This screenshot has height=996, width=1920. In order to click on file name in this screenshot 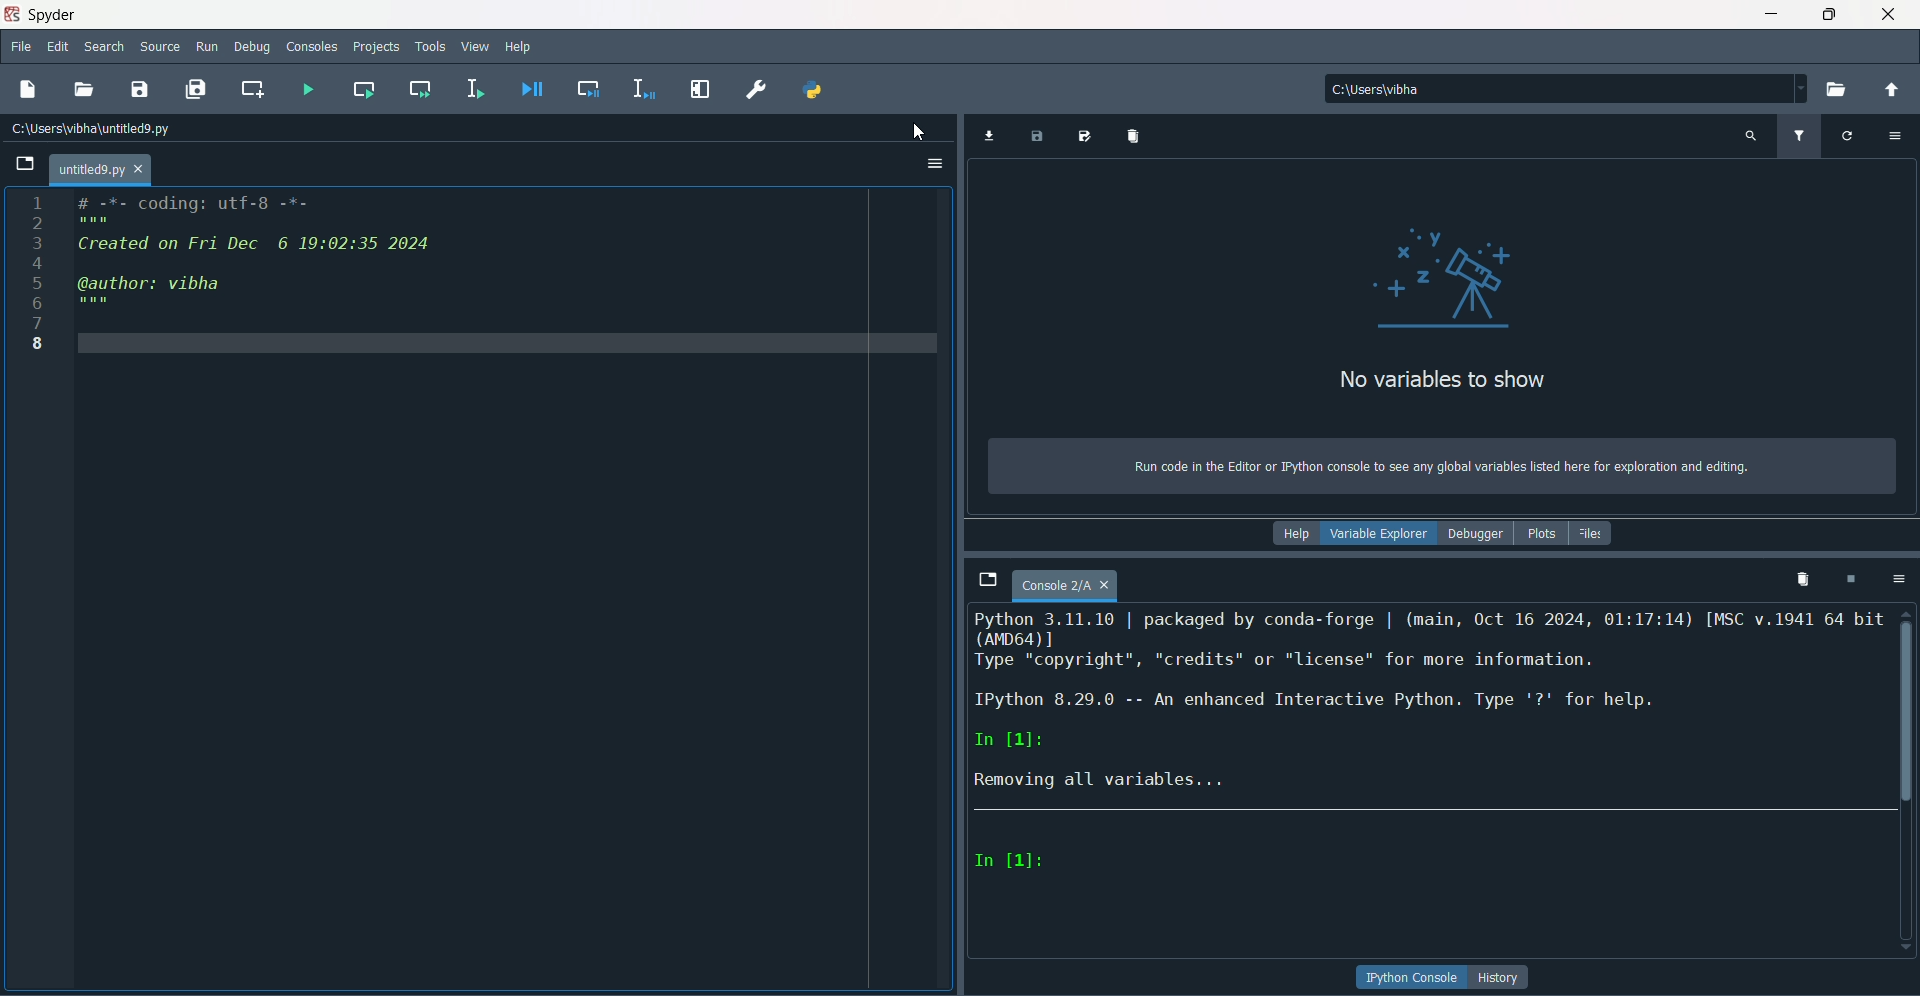, I will do `click(1066, 587)`.